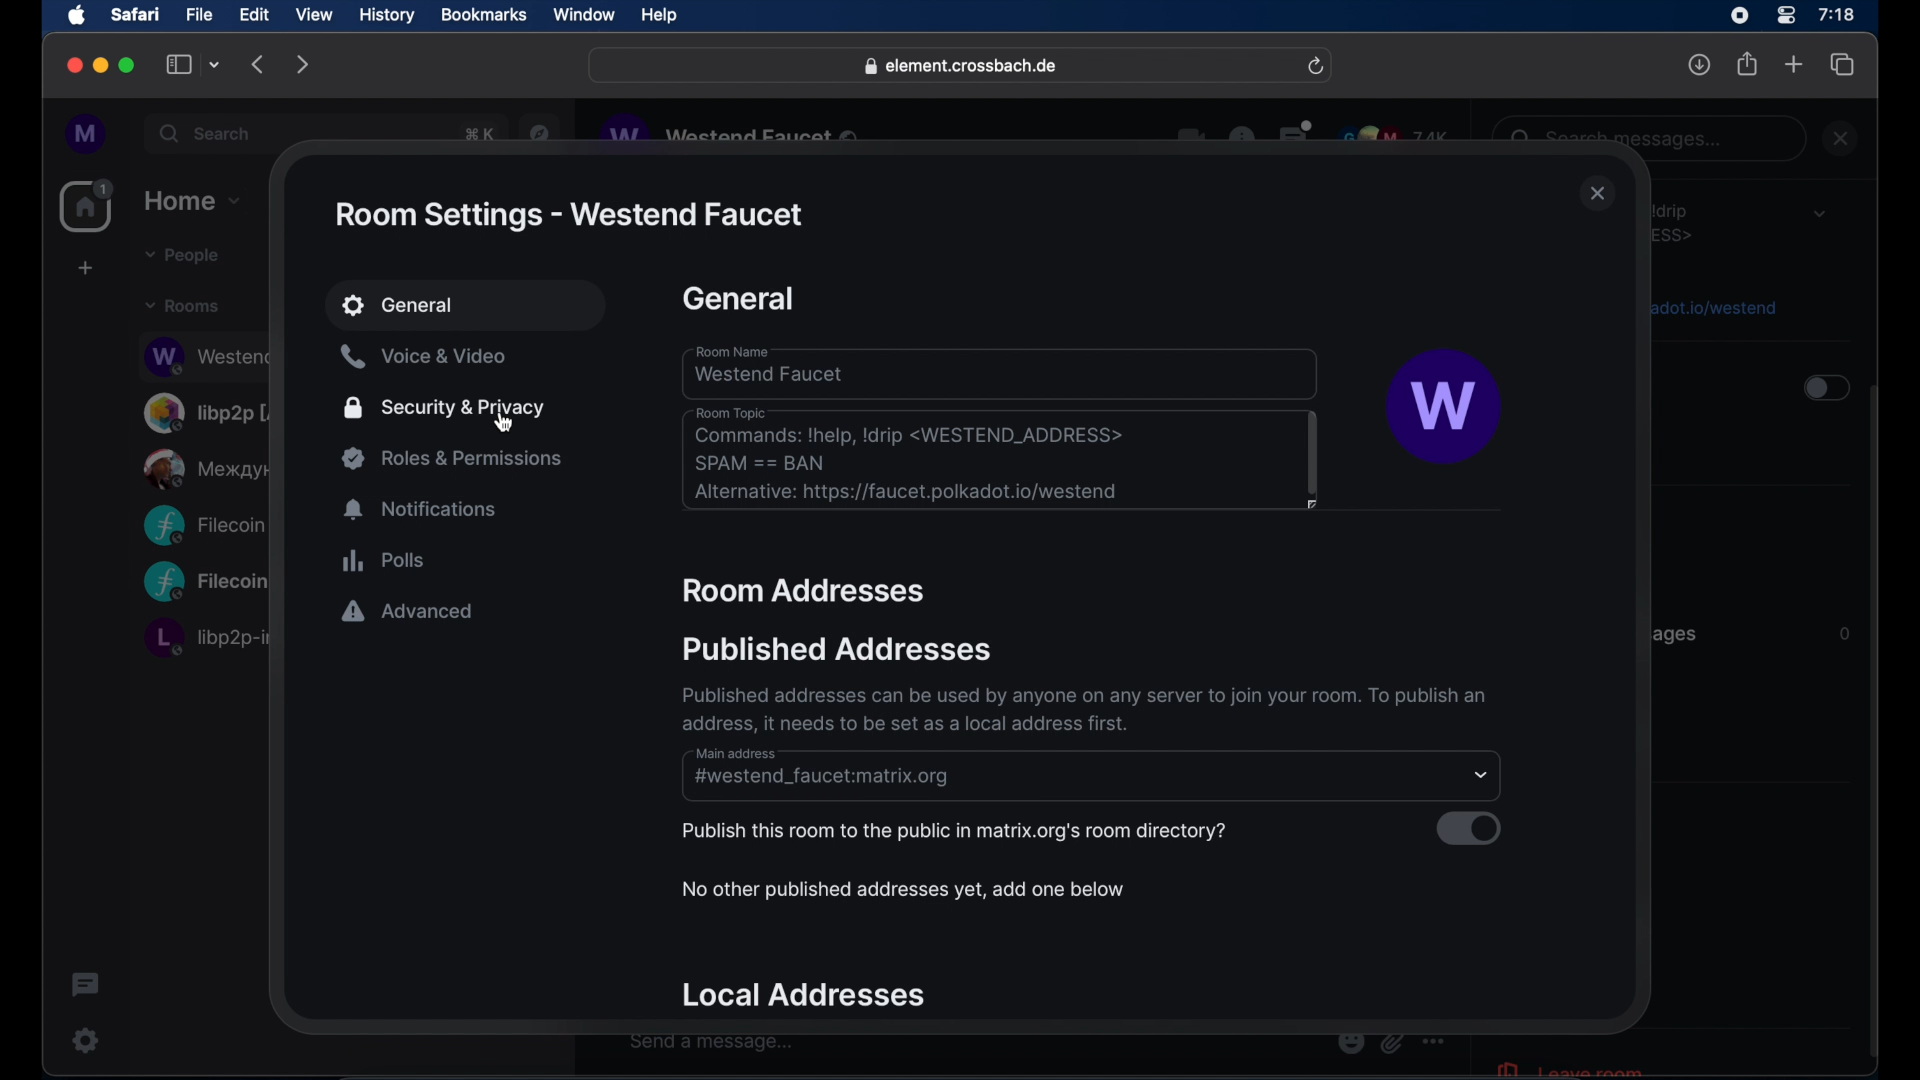  Describe the element at coordinates (423, 357) in the screenshot. I see `voice and video` at that location.